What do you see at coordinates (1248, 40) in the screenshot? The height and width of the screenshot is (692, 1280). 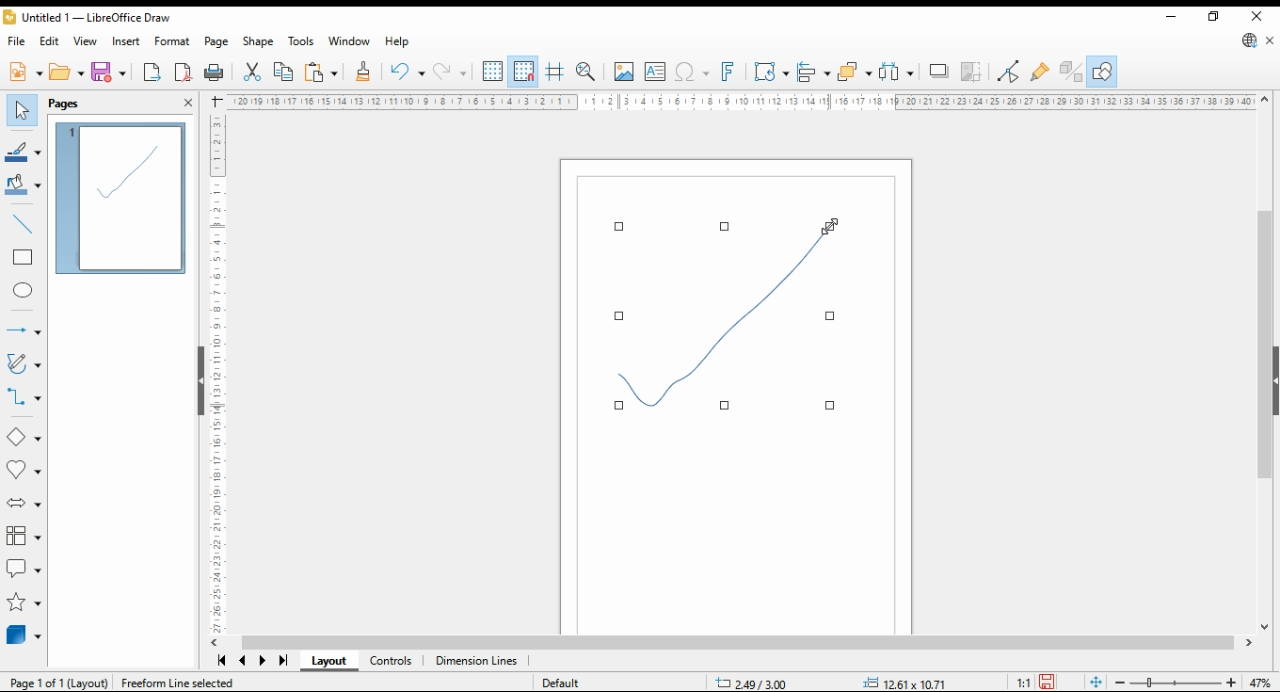 I see `update libre office` at bounding box center [1248, 40].